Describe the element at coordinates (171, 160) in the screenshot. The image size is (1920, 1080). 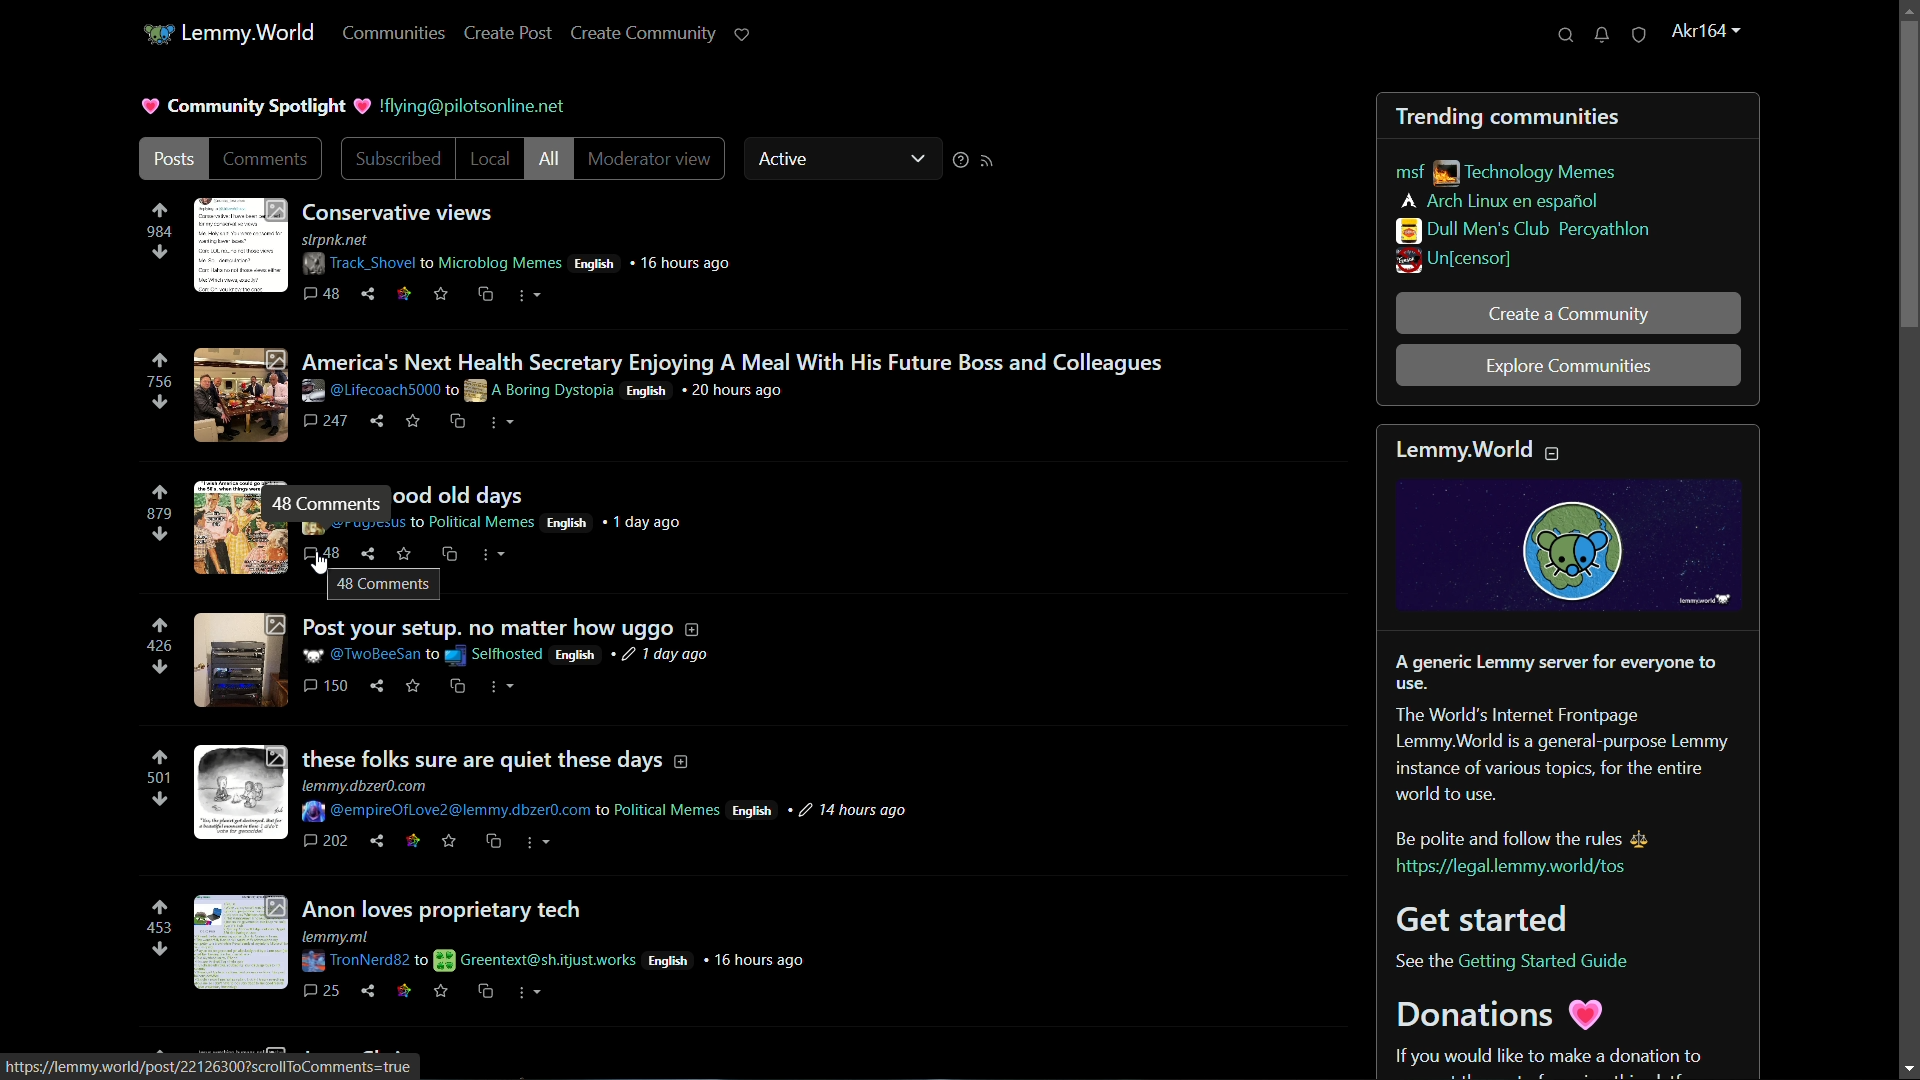
I see `posts` at that location.